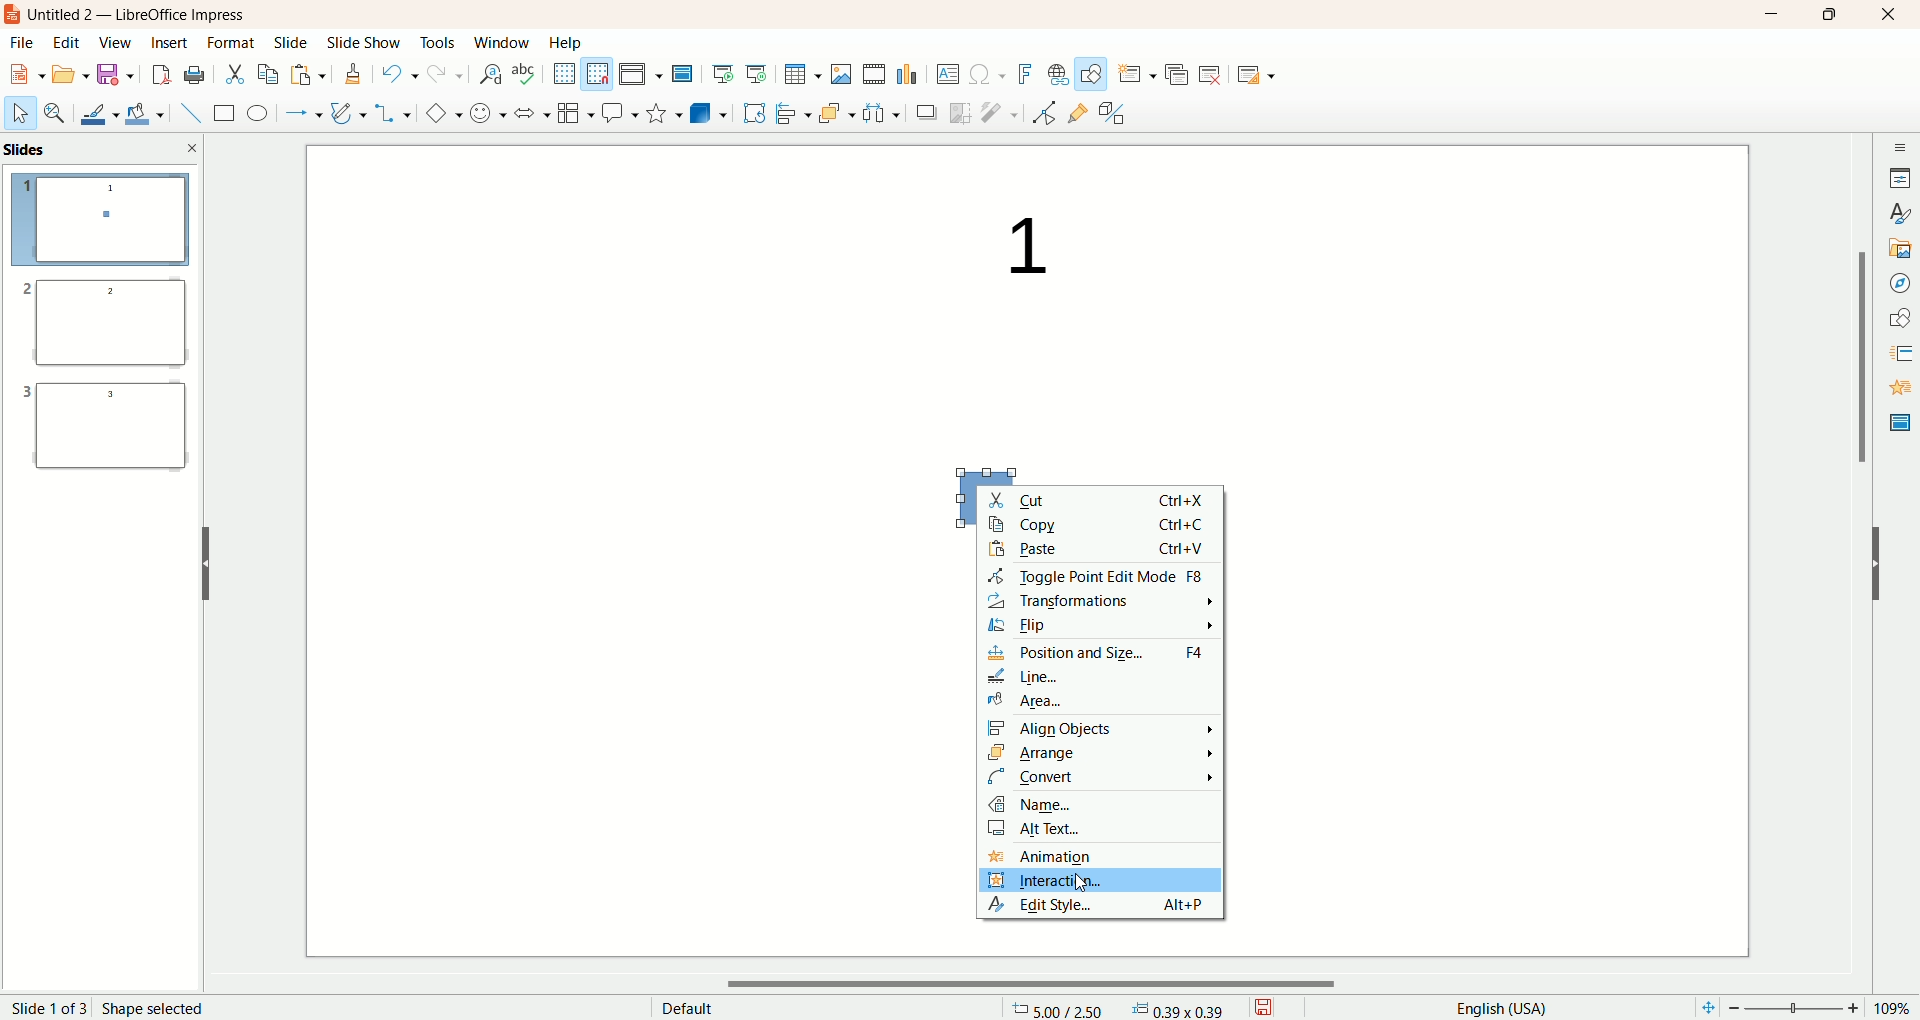  What do you see at coordinates (1136, 73) in the screenshot?
I see `new slide` at bounding box center [1136, 73].